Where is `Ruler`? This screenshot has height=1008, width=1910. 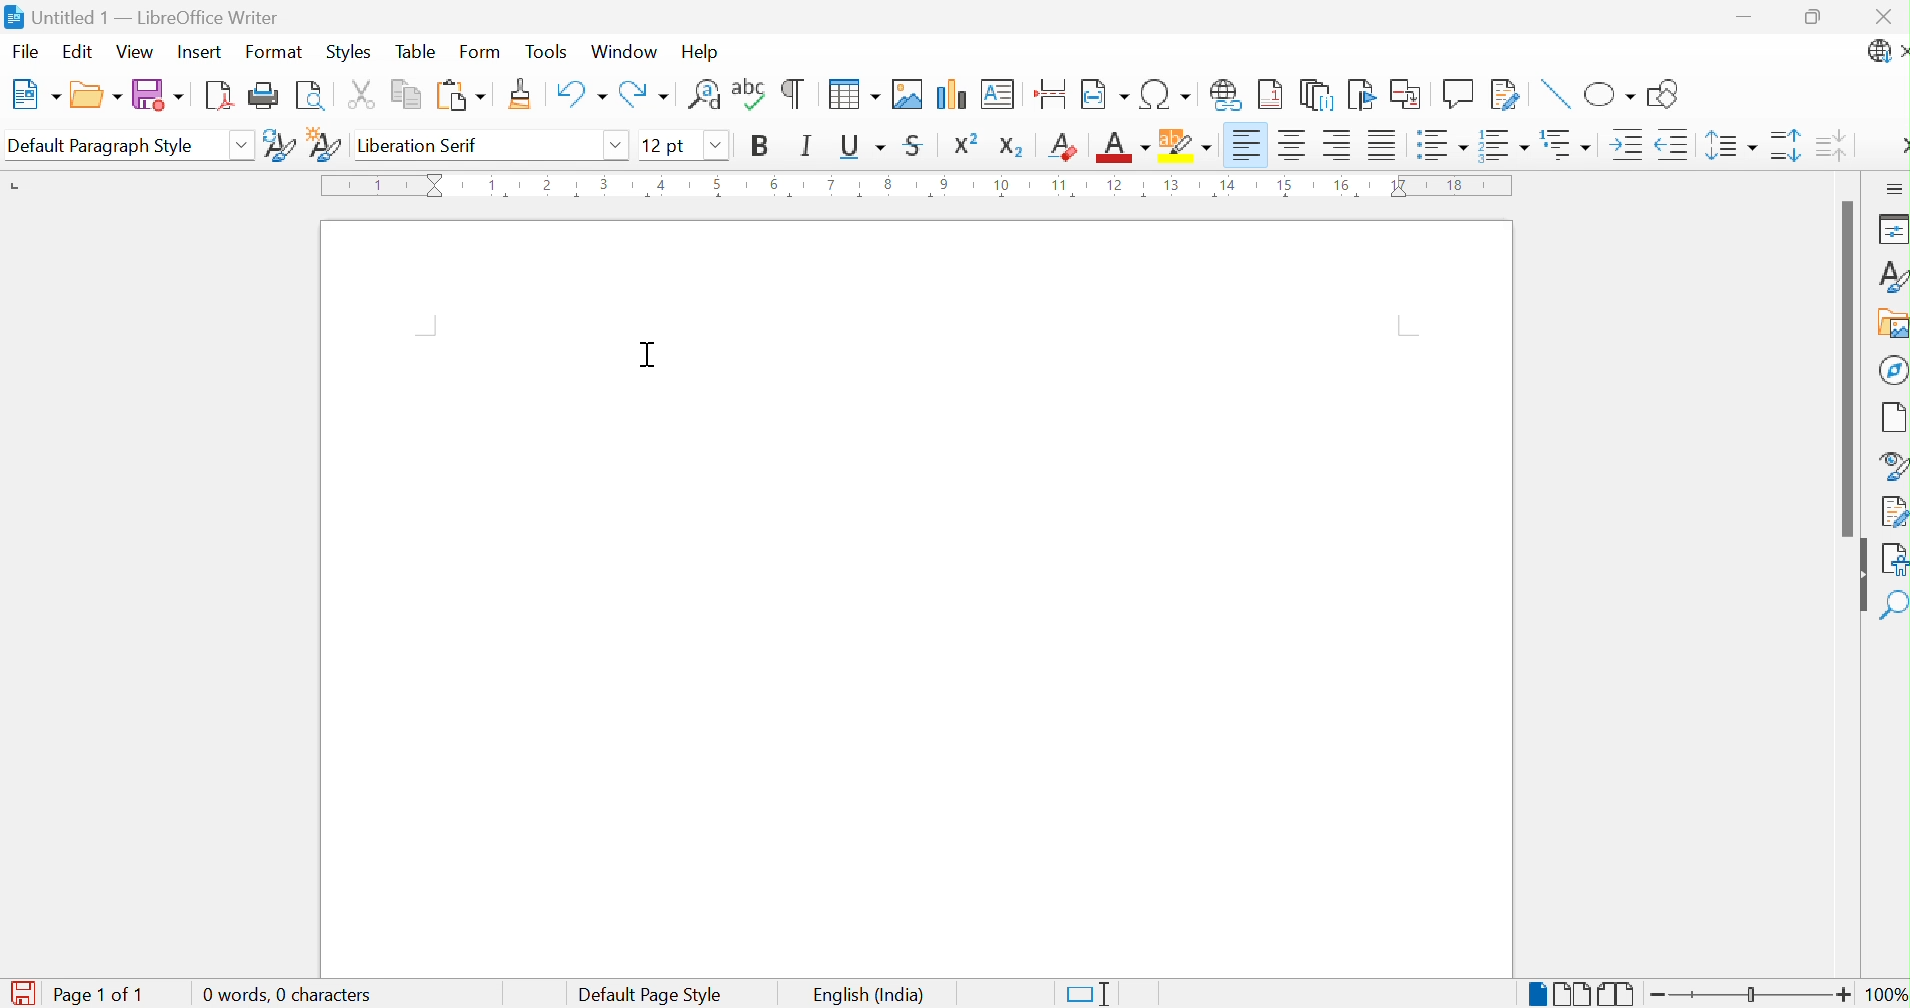
Ruler is located at coordinates (914, 188).